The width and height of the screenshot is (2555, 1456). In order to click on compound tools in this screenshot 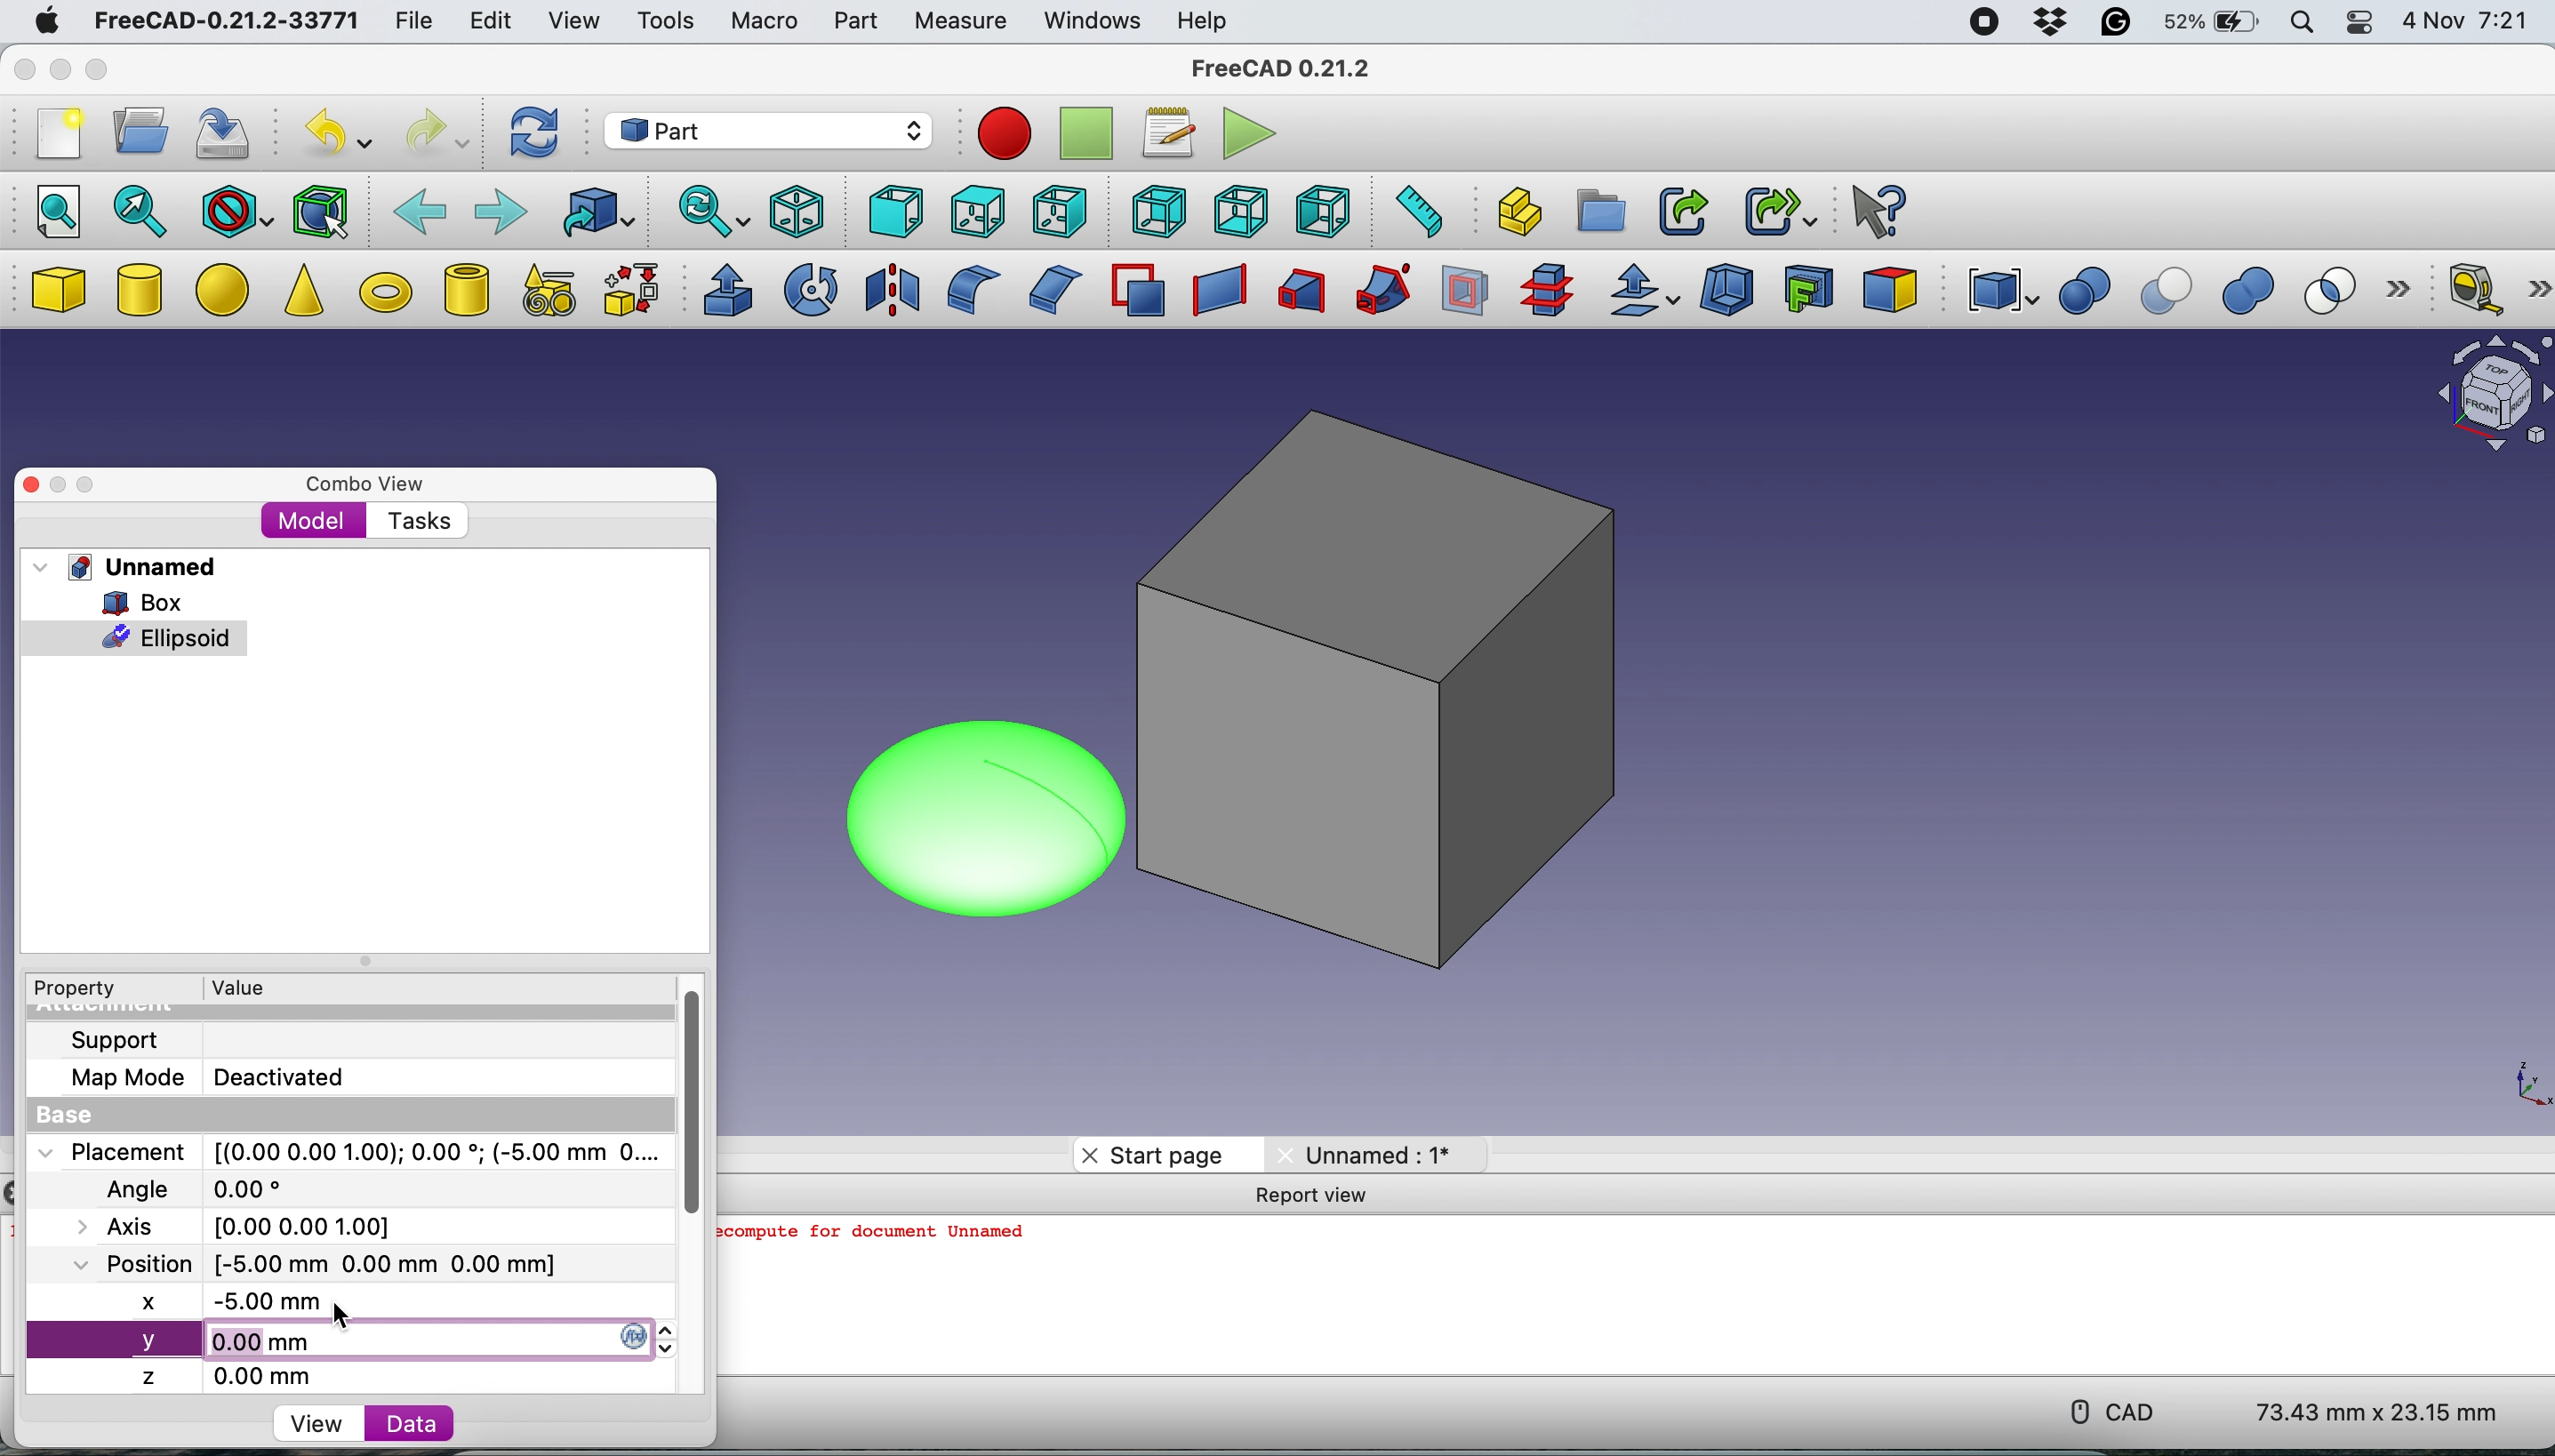, I will do `click(1998, 291)`.